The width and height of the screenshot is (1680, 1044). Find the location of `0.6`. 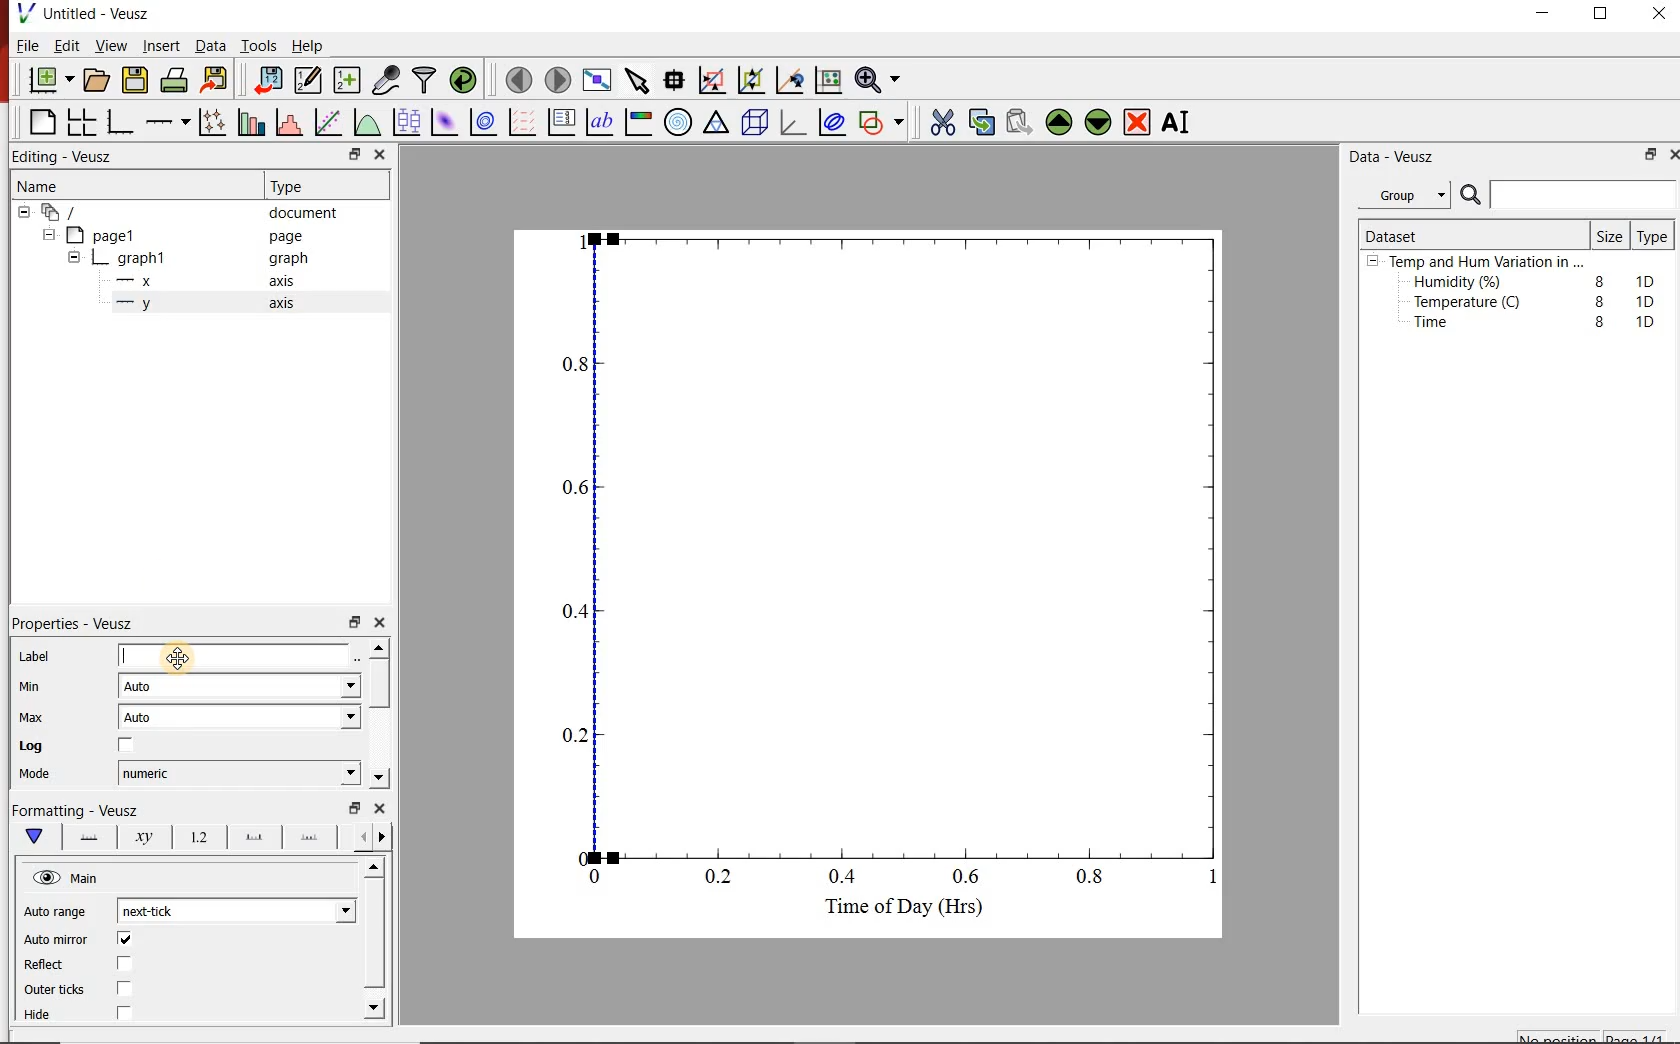

0.6 is located at coordinates (574, 493).